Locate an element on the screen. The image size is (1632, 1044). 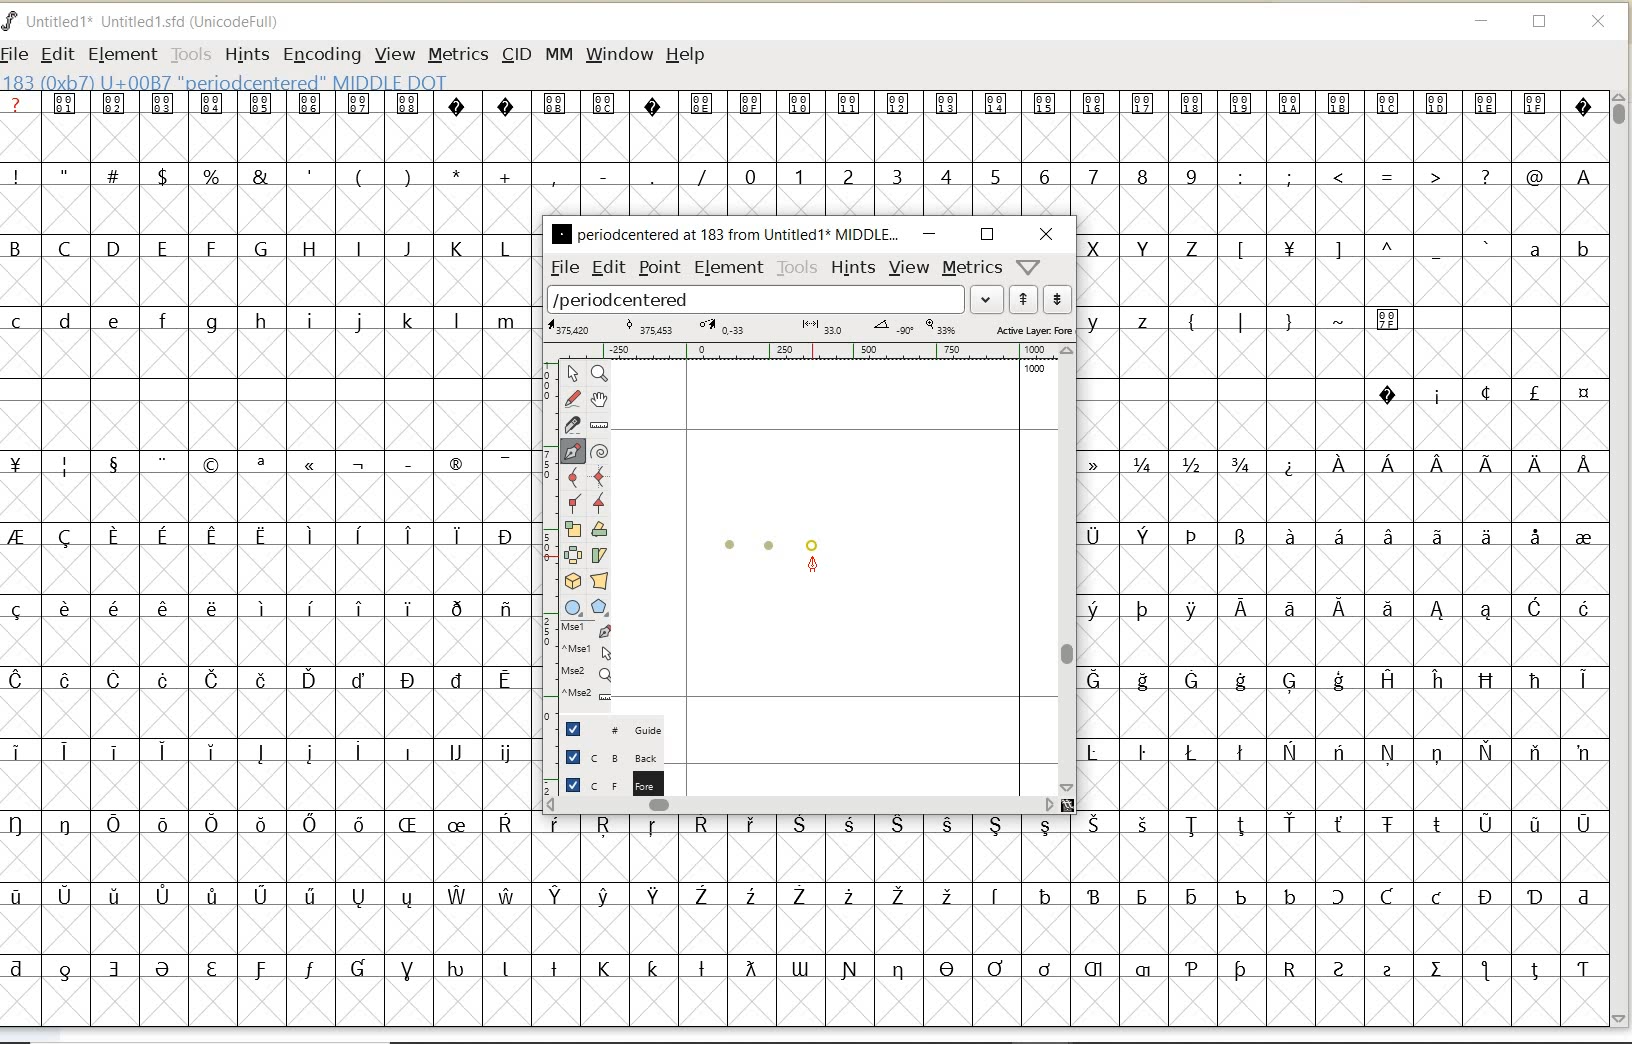
VIEW is located at coordinates (395, 55).